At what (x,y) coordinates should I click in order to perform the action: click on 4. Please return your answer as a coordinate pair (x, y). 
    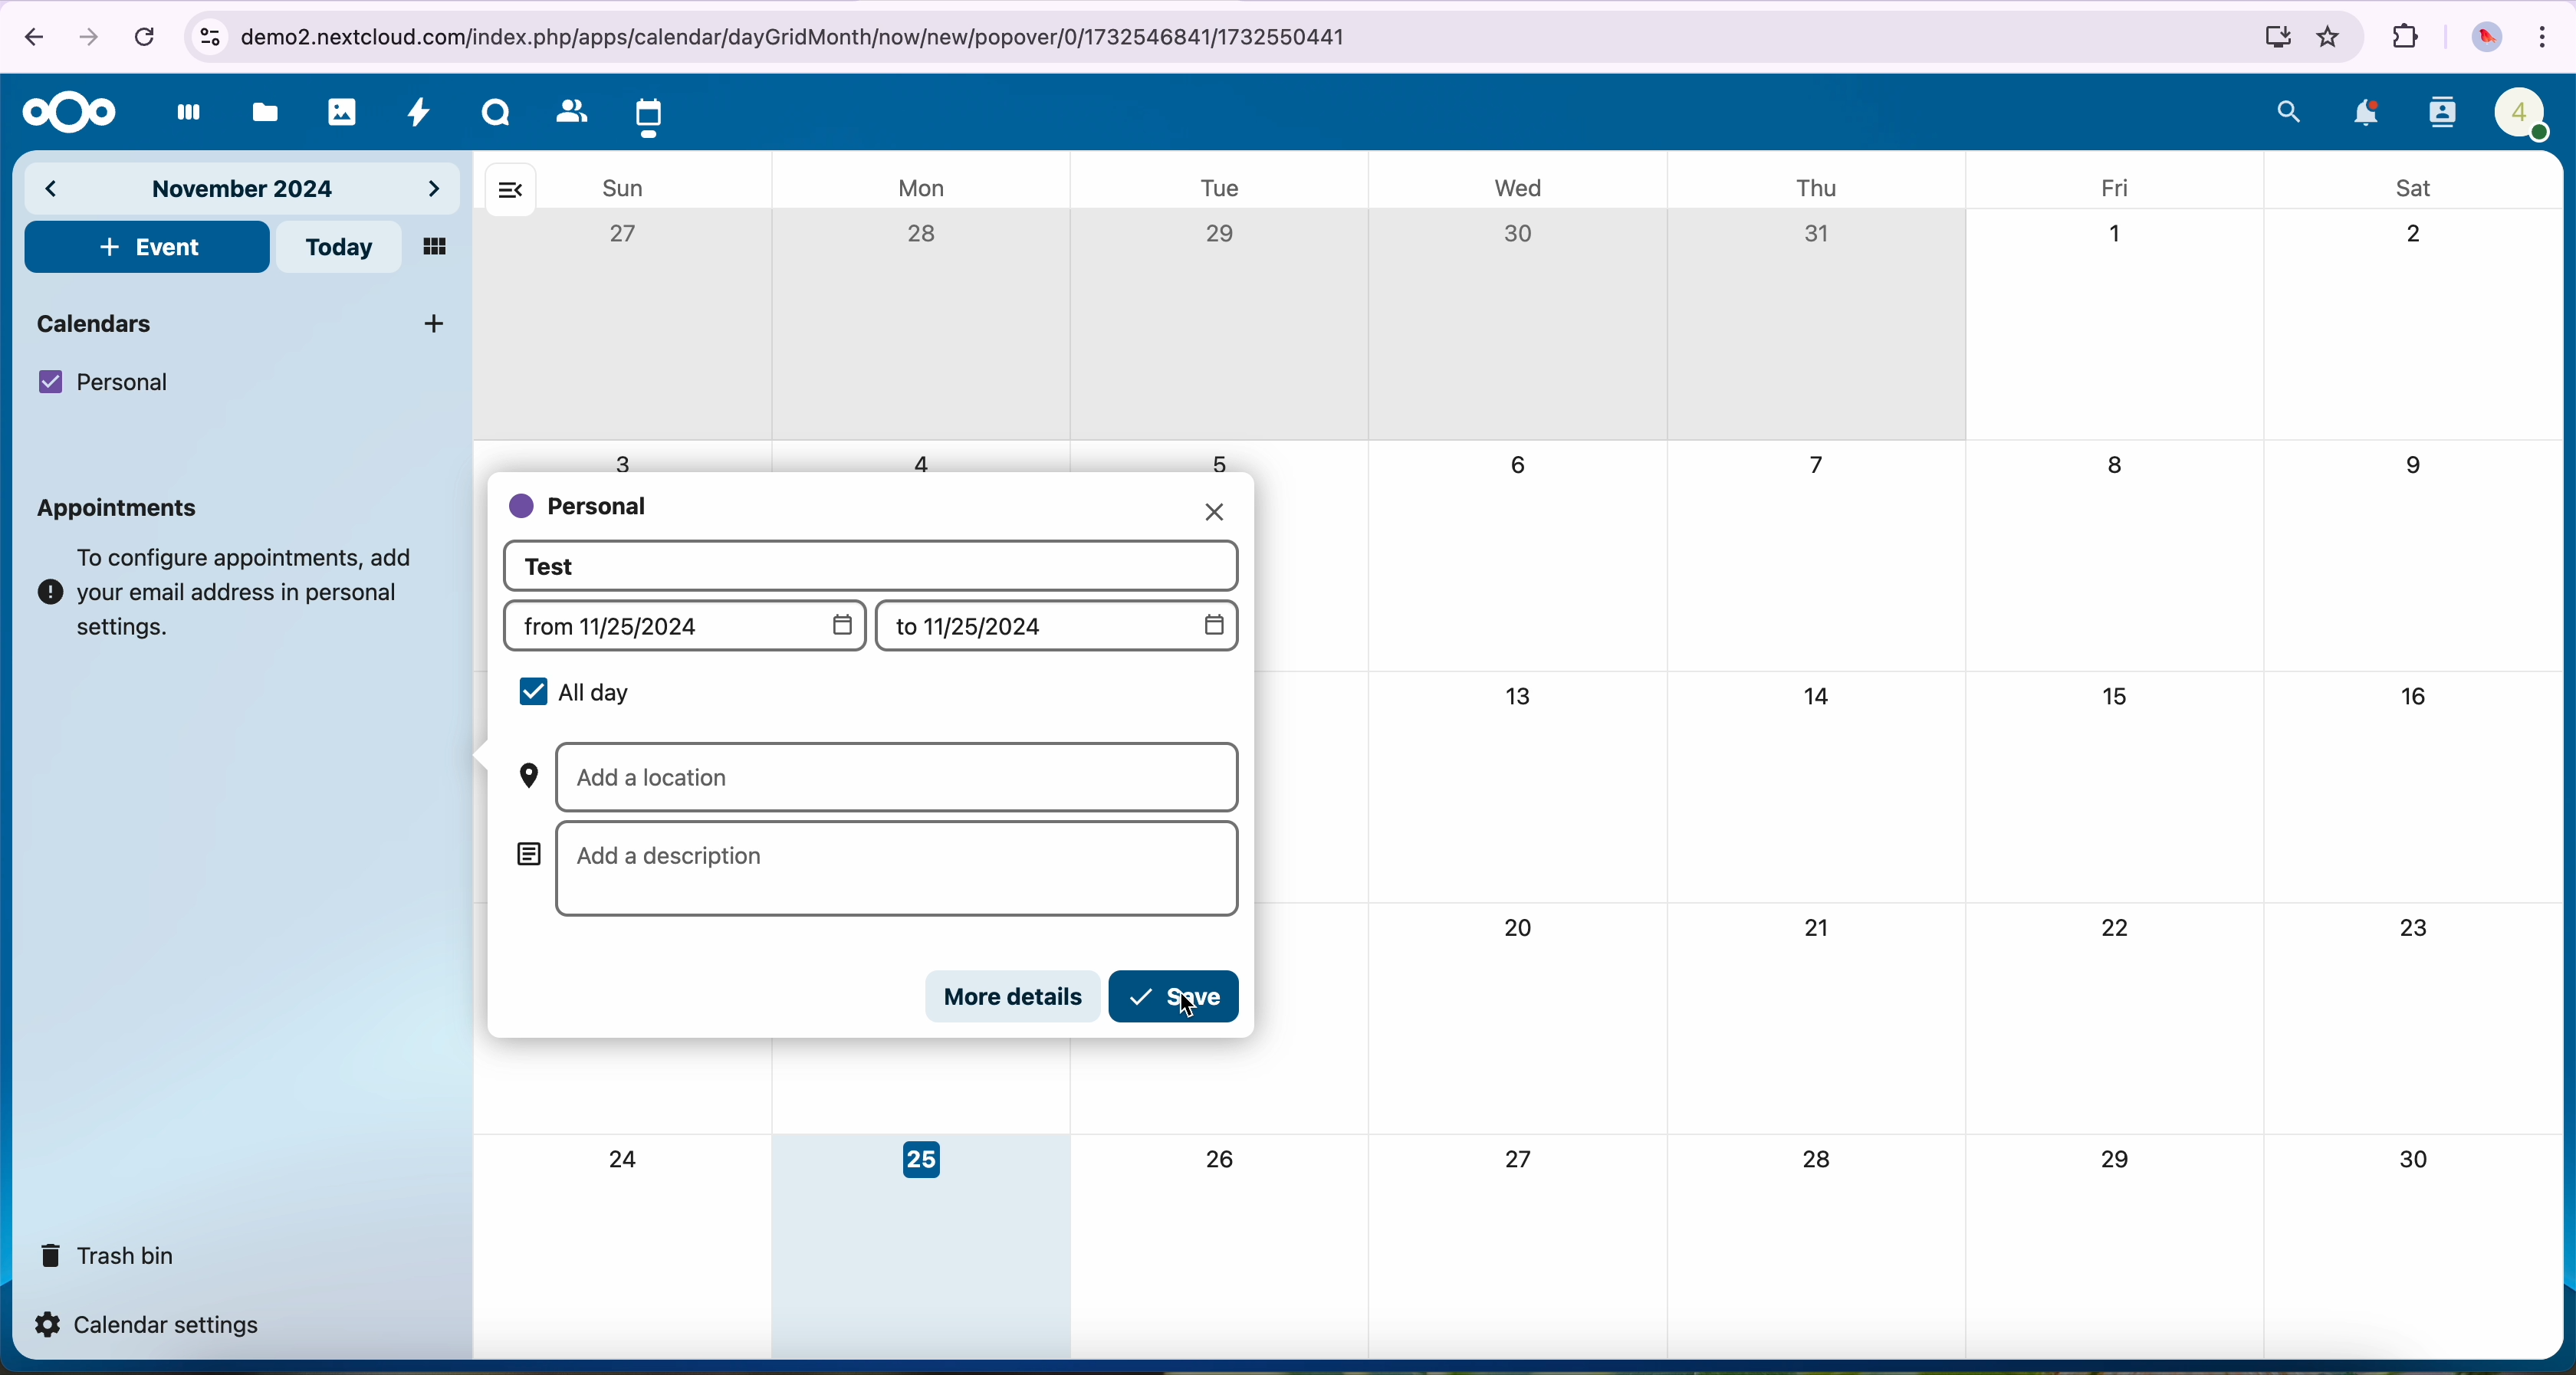
    Looking at the image, I should click on (916, 462).